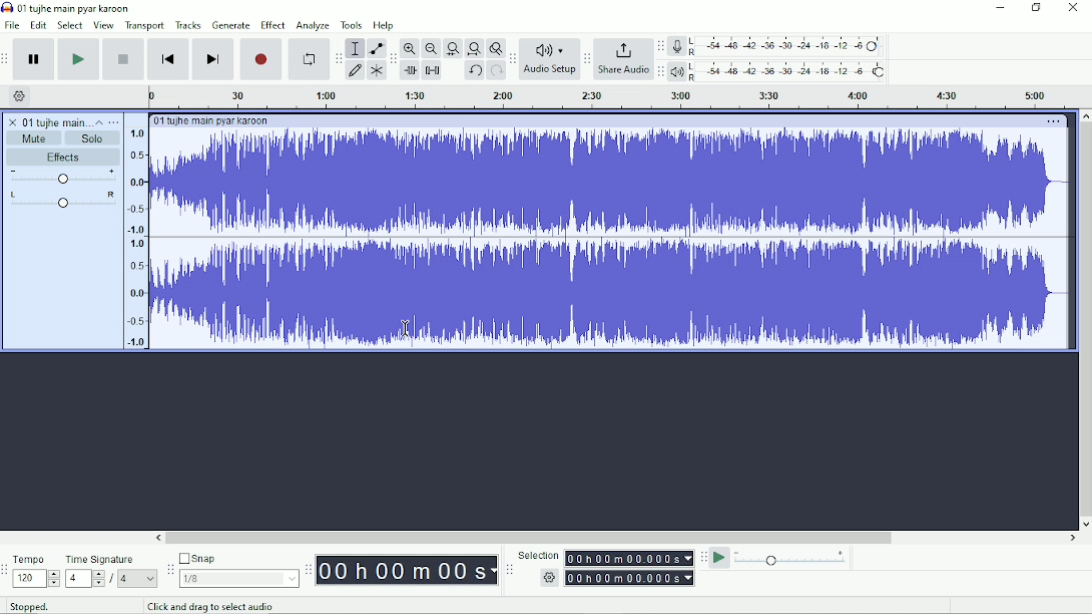 The image size is (1092, 614). Describe the element at coordinates (61, 202) in the screenshot. I see `Pan` at that location.